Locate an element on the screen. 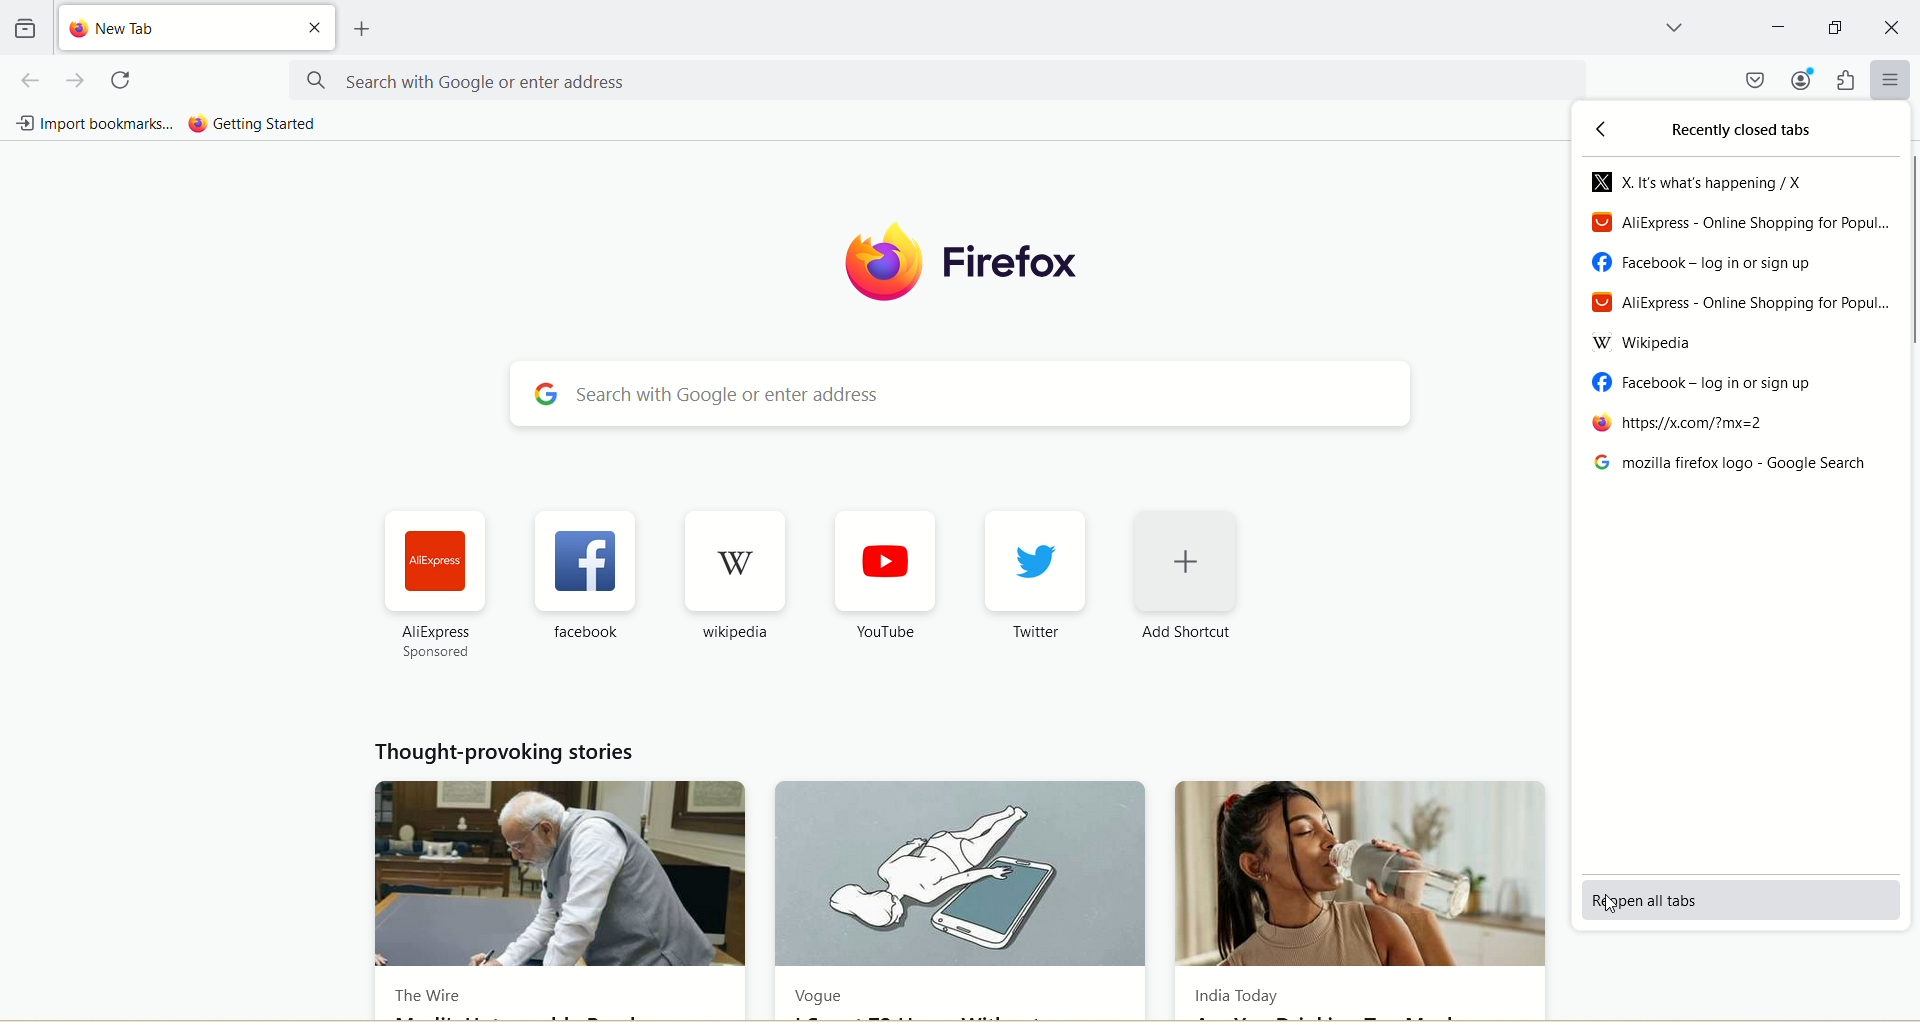  reopen all tabs is located at coordinates (1744, 902).